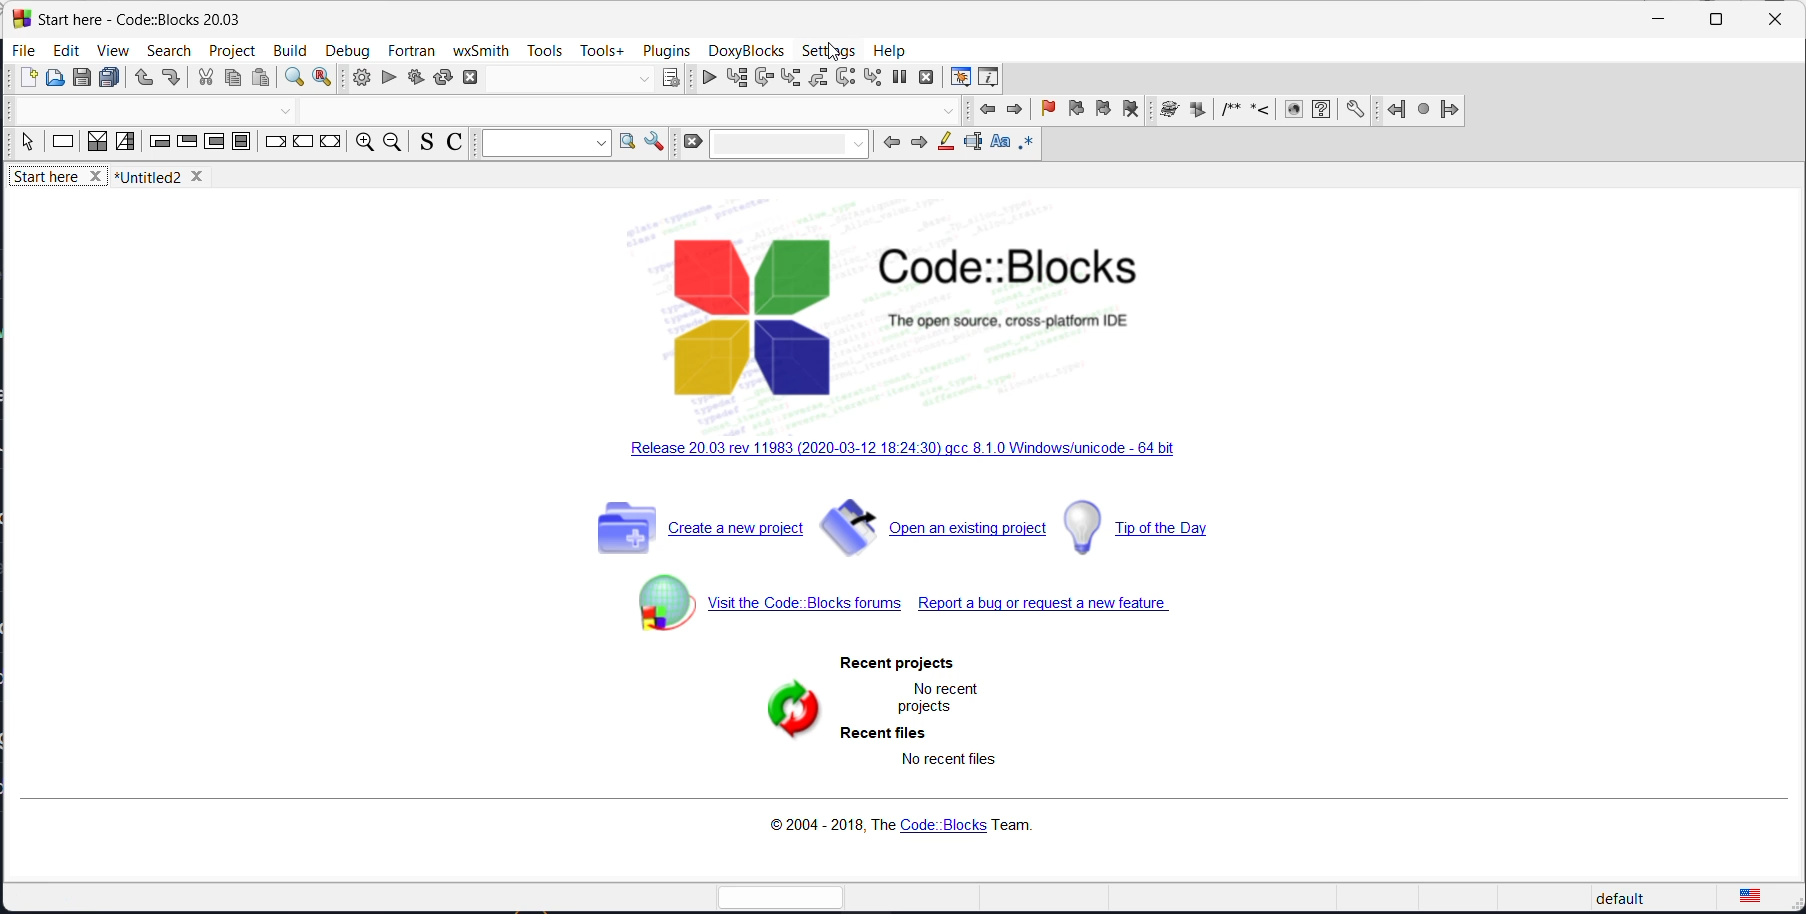  I want to click on settings, so click(831, 51).